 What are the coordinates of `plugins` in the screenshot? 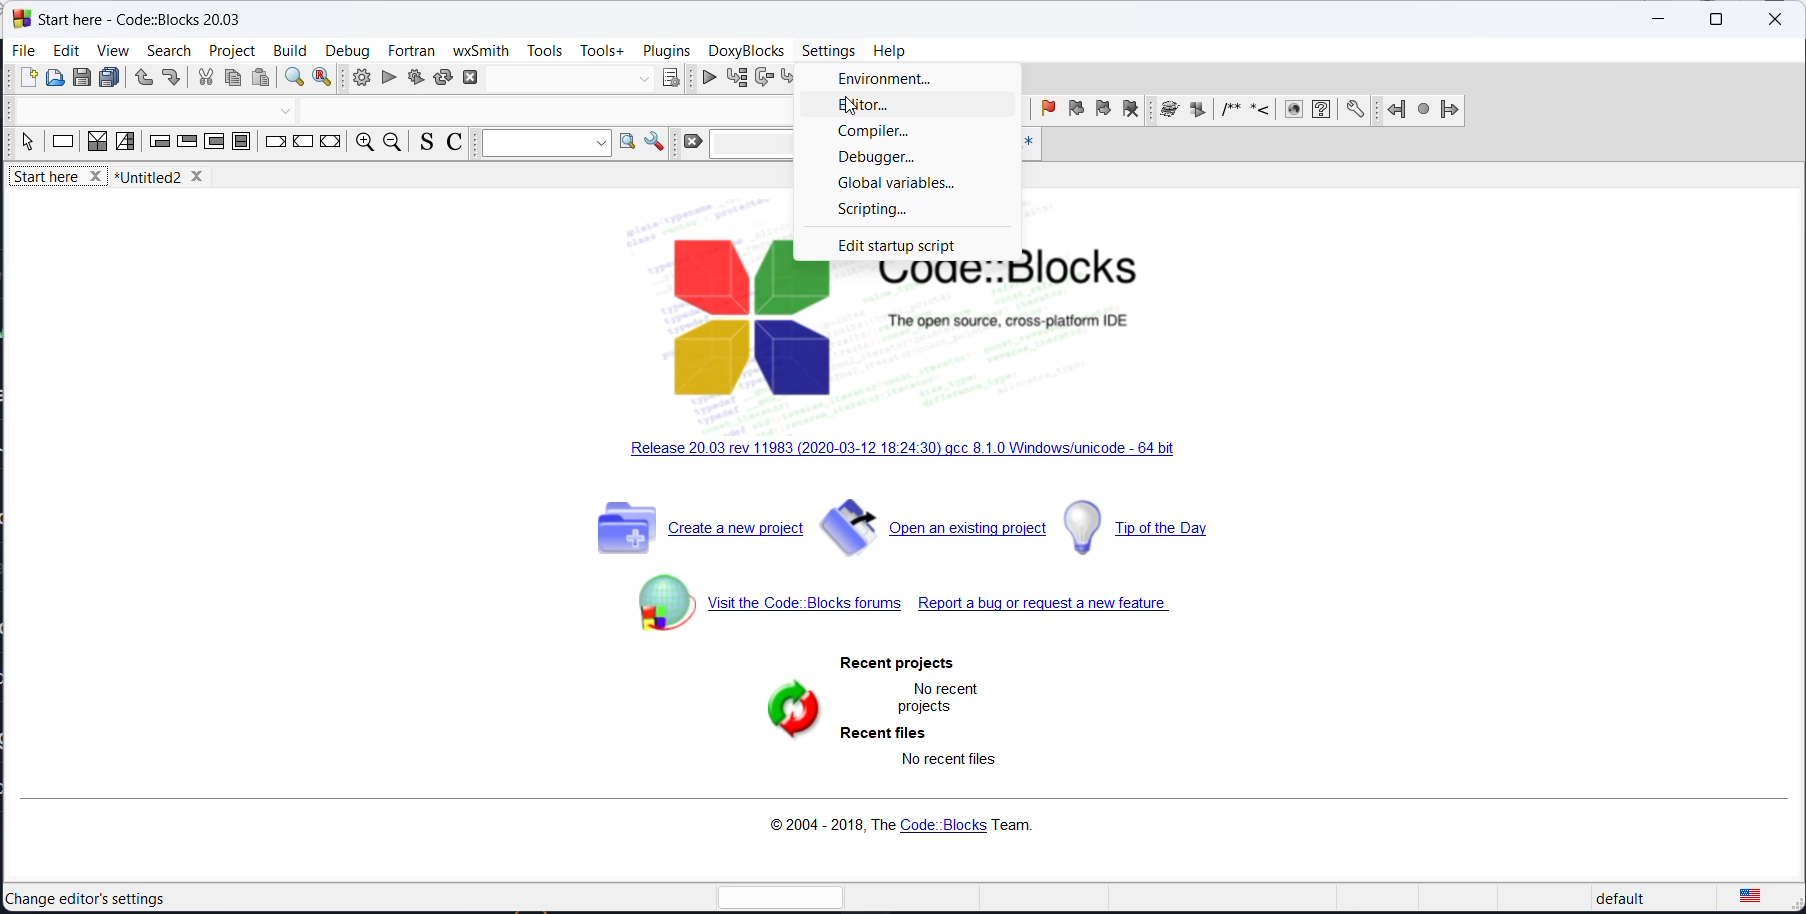 It's located at (667, 50).